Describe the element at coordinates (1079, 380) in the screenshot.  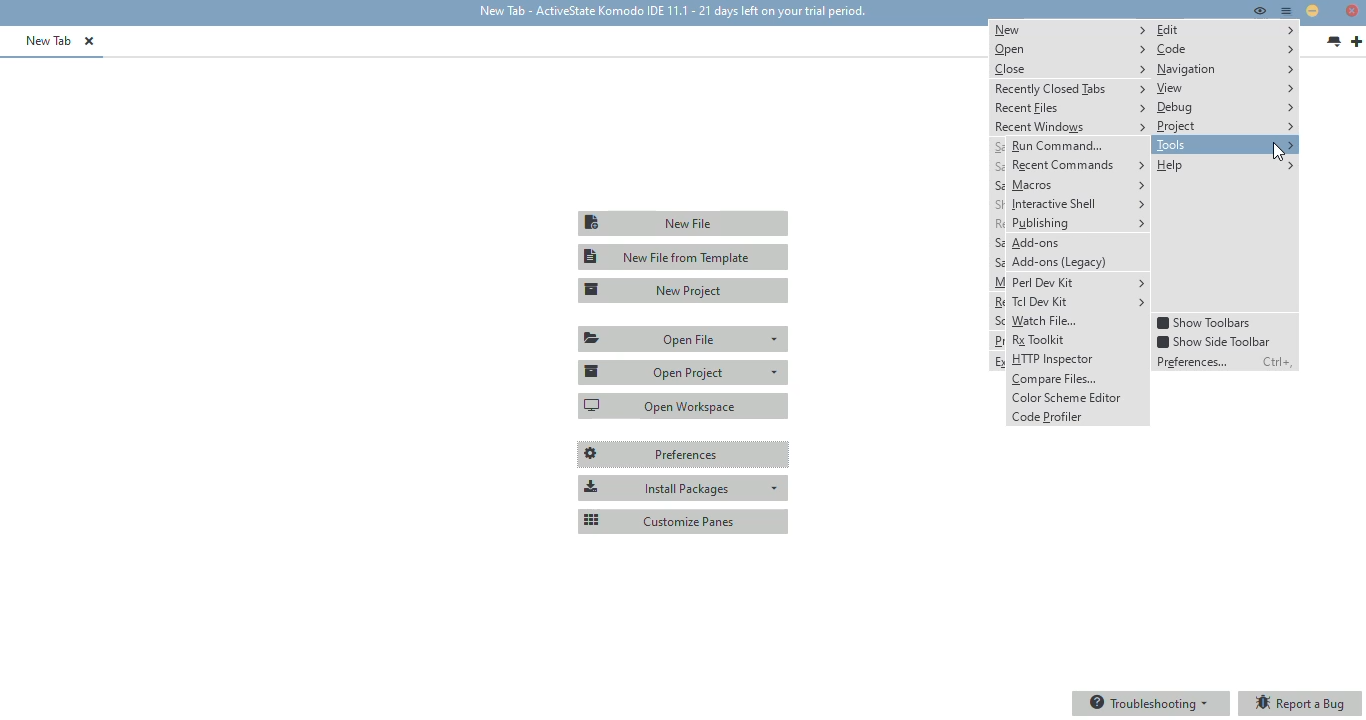
I see `compare files` at that location.